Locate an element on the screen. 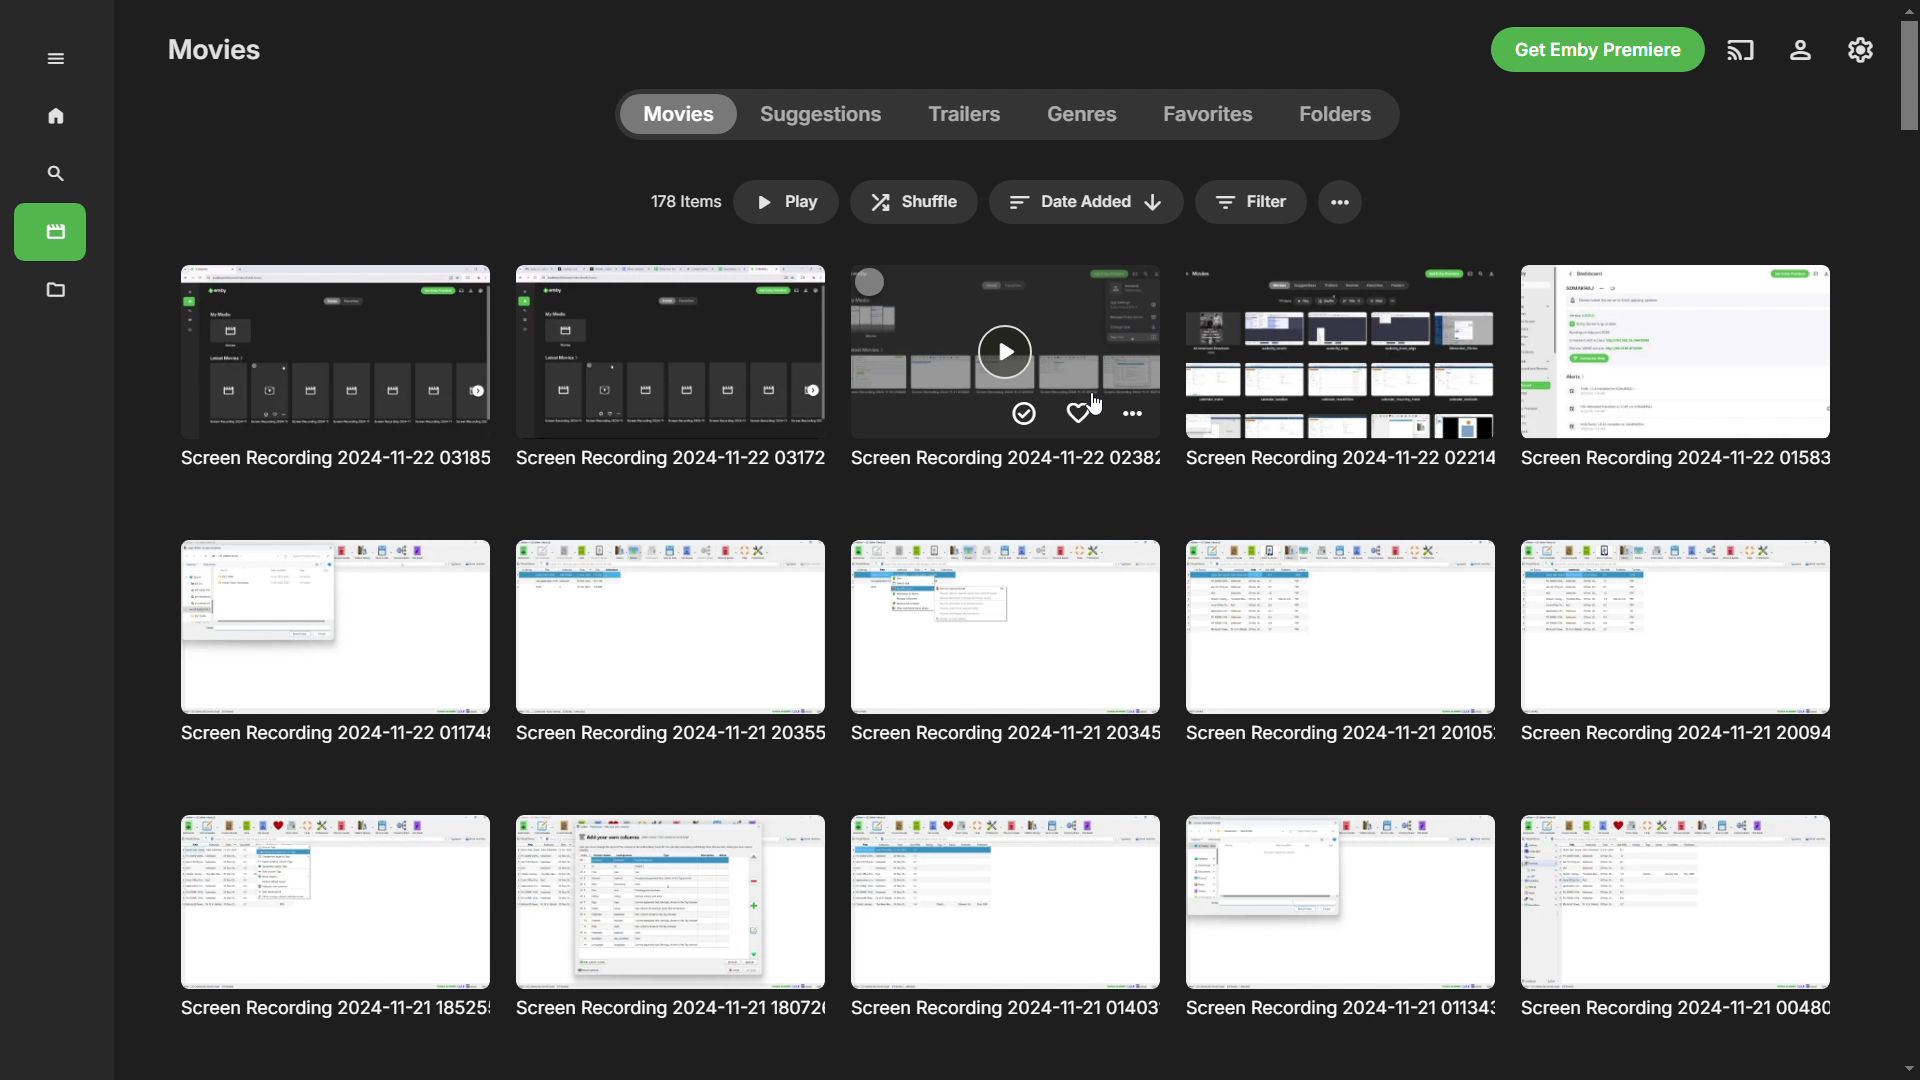  no of items is located at coordinates (682, 202).